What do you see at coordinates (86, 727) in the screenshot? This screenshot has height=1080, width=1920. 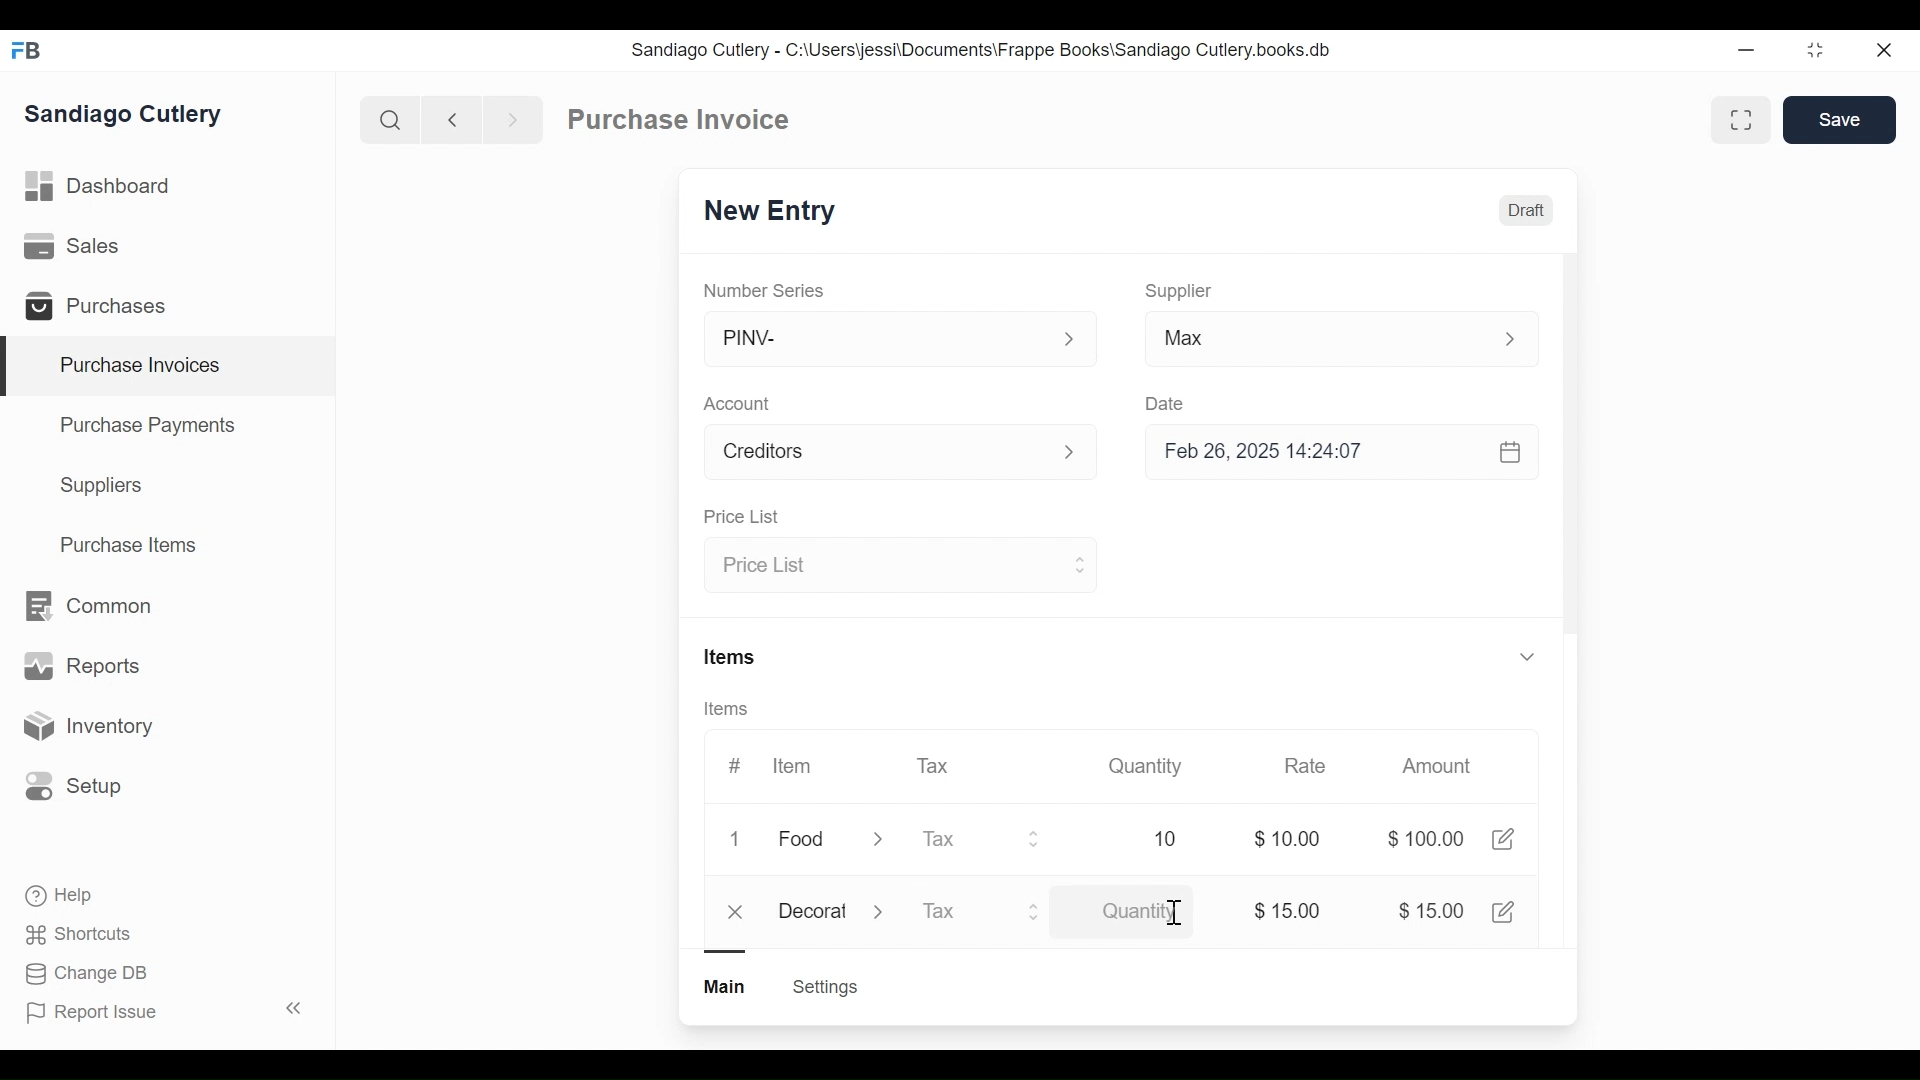 I see `Inventory` at bounding box center [86, 727].